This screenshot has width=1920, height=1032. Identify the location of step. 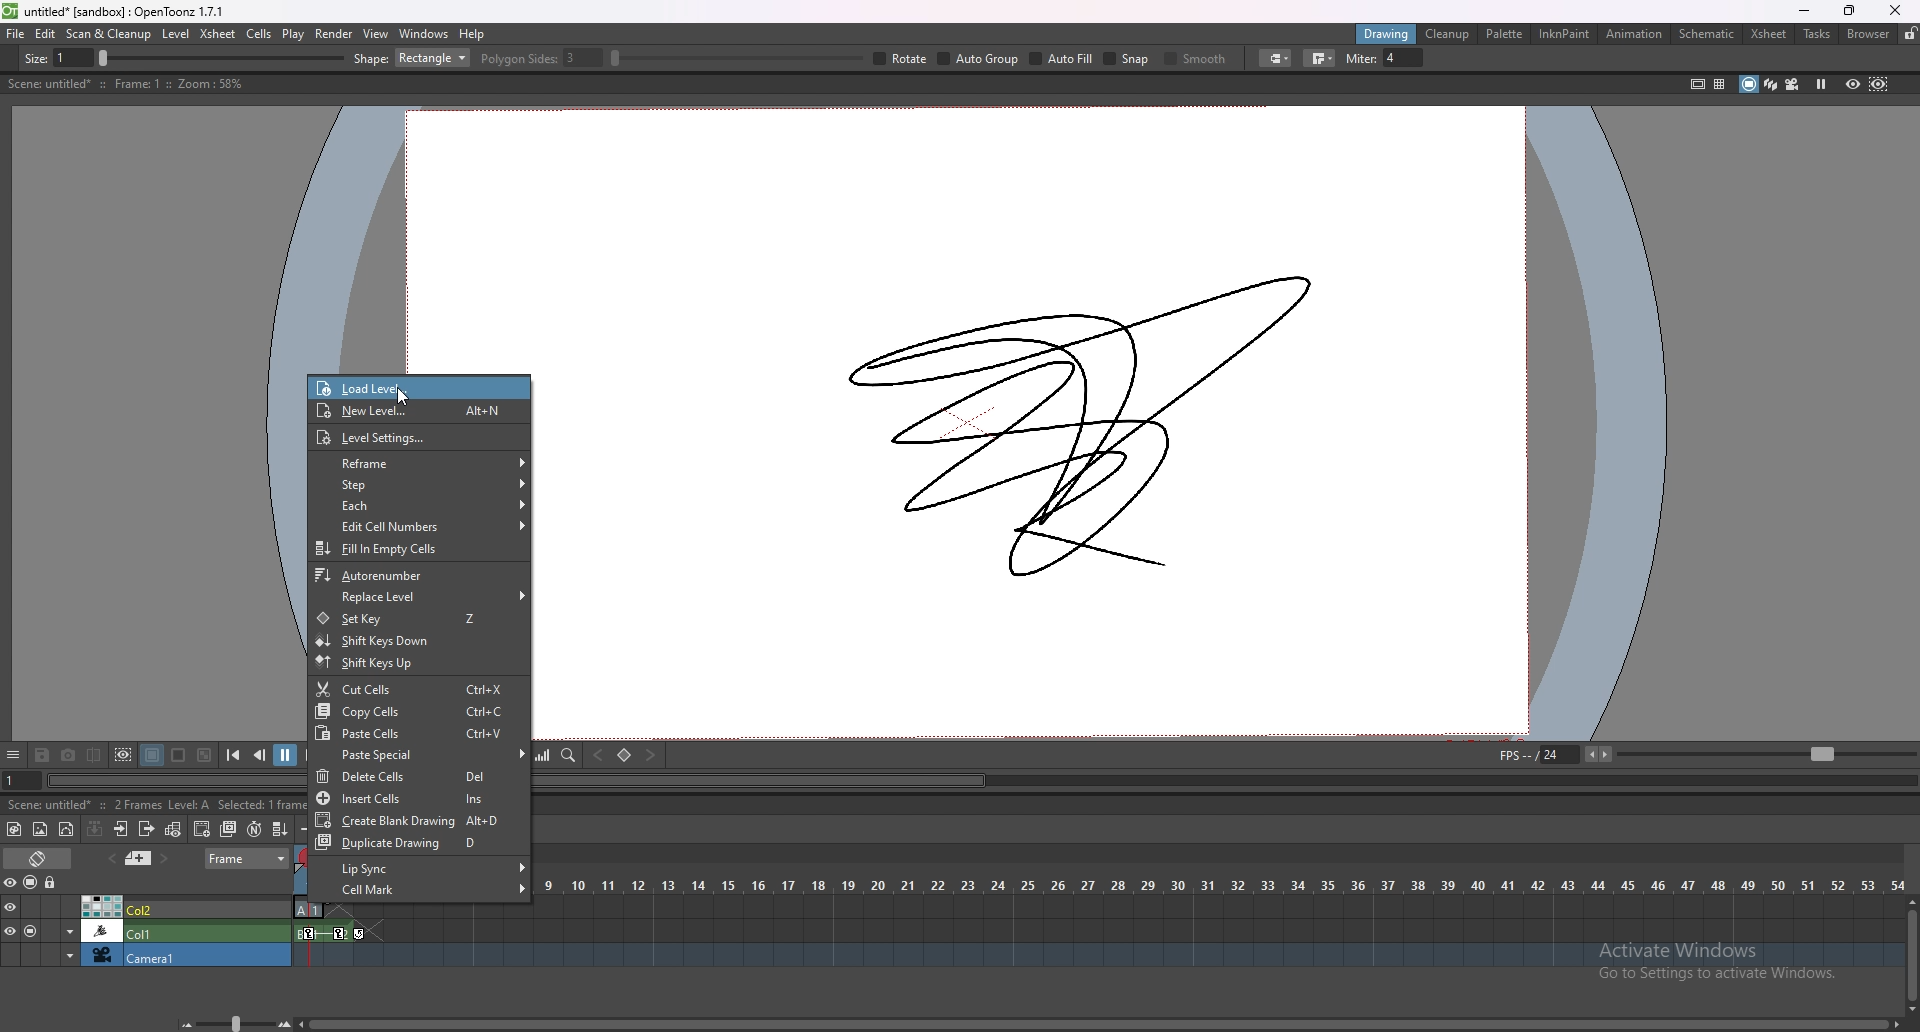
(418, 484).